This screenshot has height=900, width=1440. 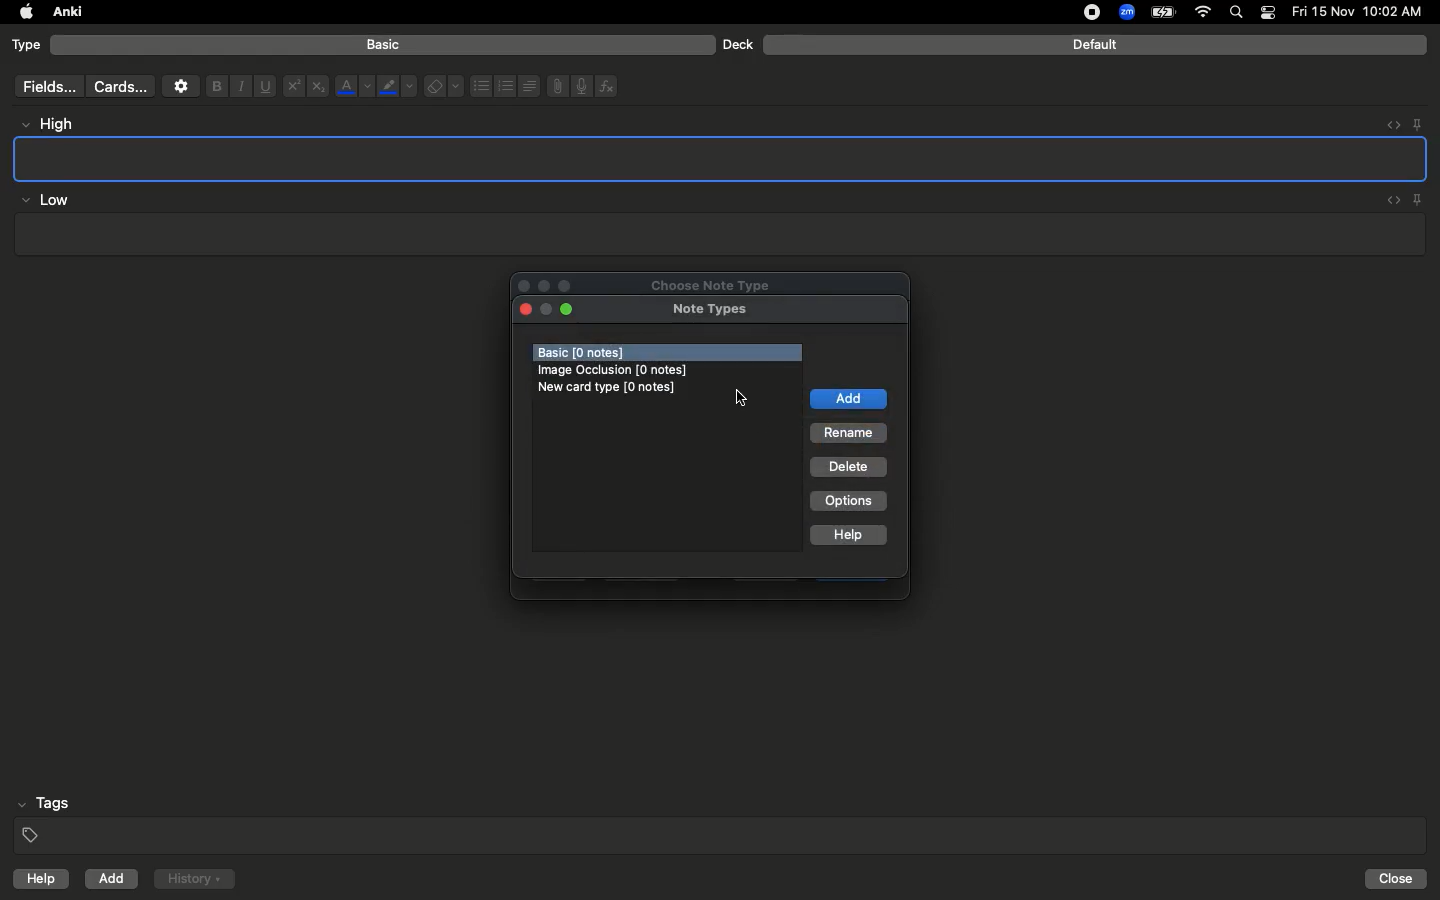 What do you see at coordinates (292, 87) in the screenshot?
I see `Superscript` at bounding box center [292, 87].